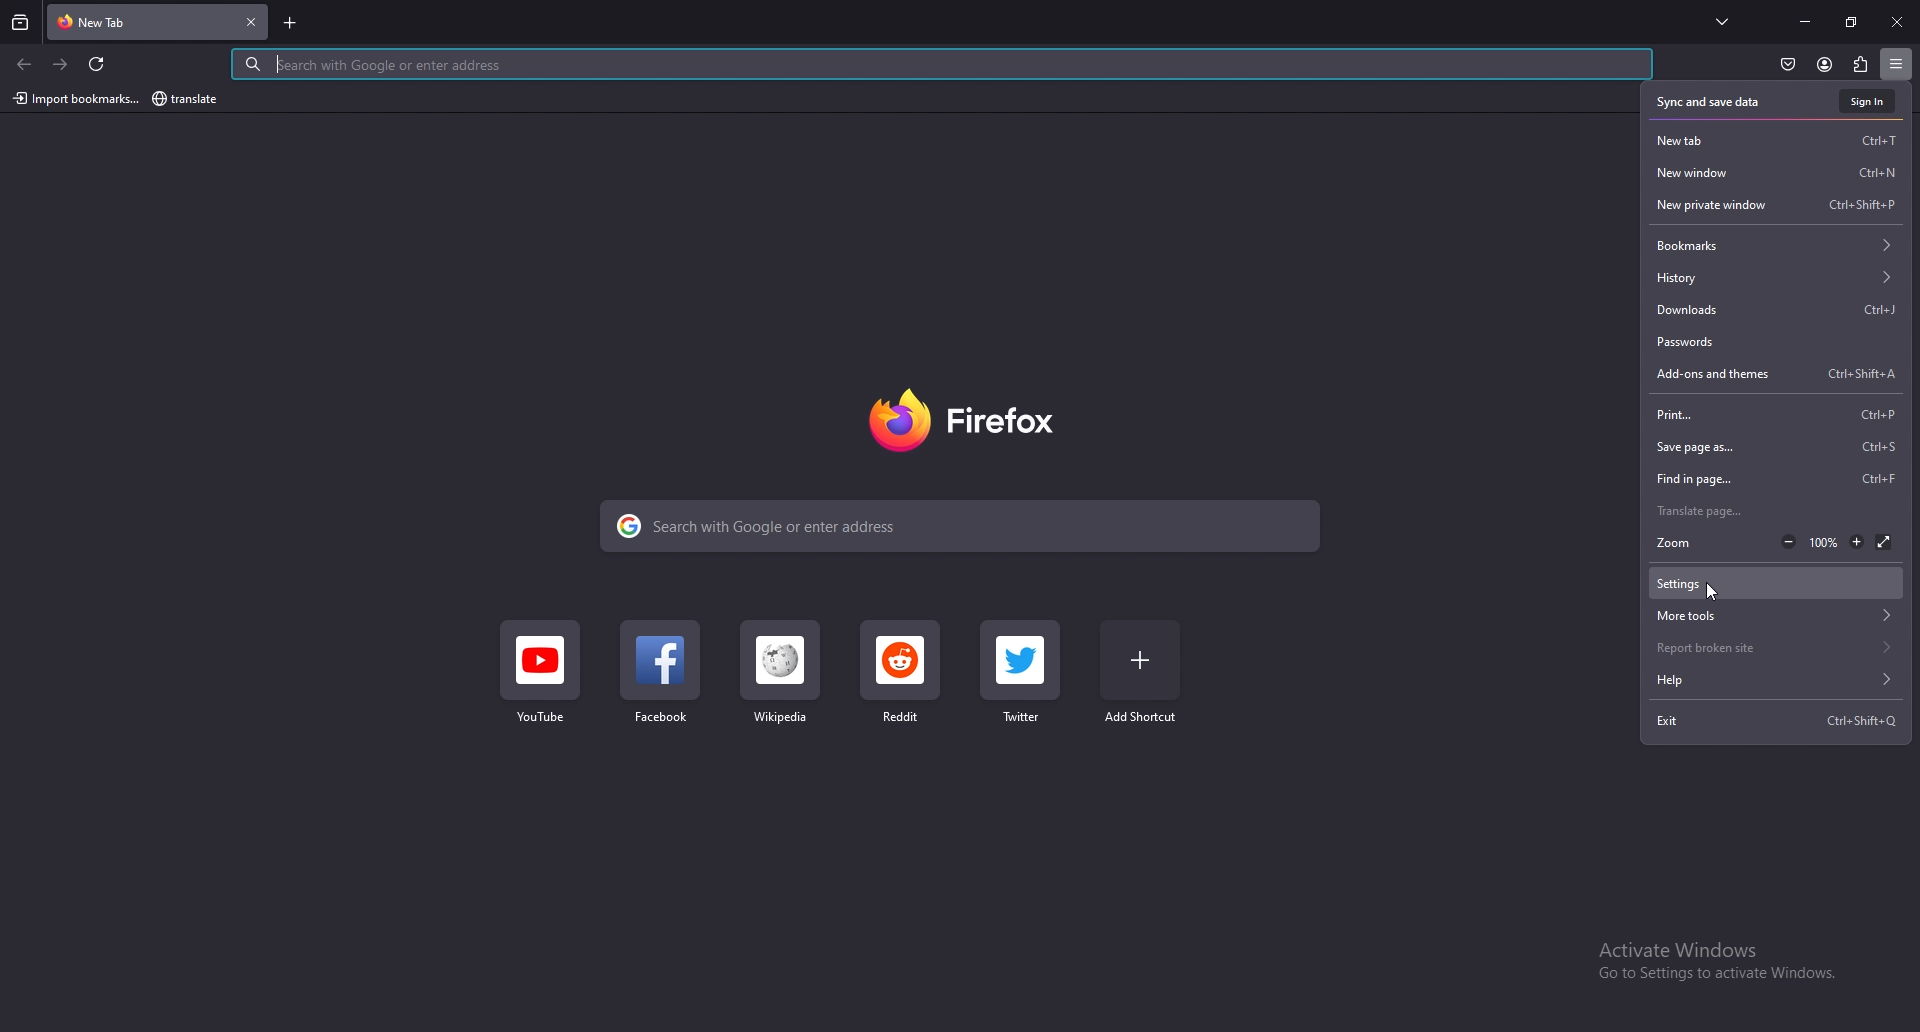  What do you see at coordinates (187, 100) in the screenshot?
I see `bookmark` at bounding box center [187, 100].